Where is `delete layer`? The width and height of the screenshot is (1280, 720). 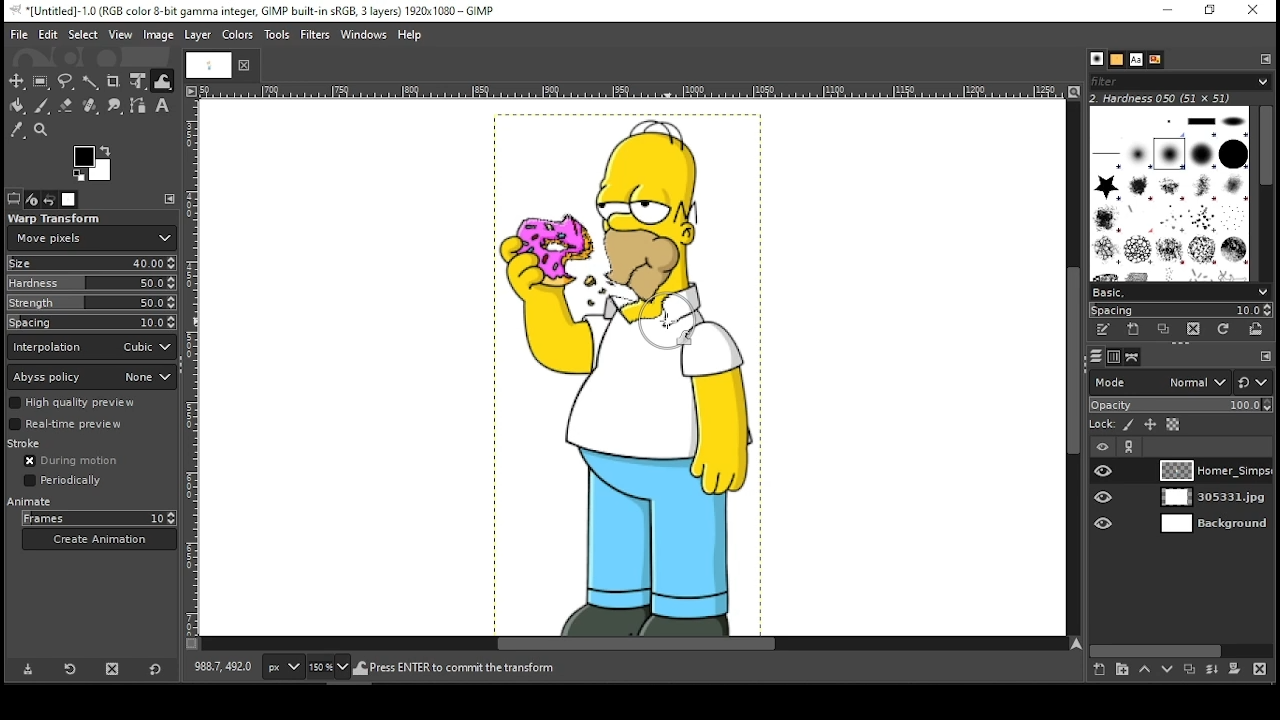
delete layer is located at coordinates (1261, 671).